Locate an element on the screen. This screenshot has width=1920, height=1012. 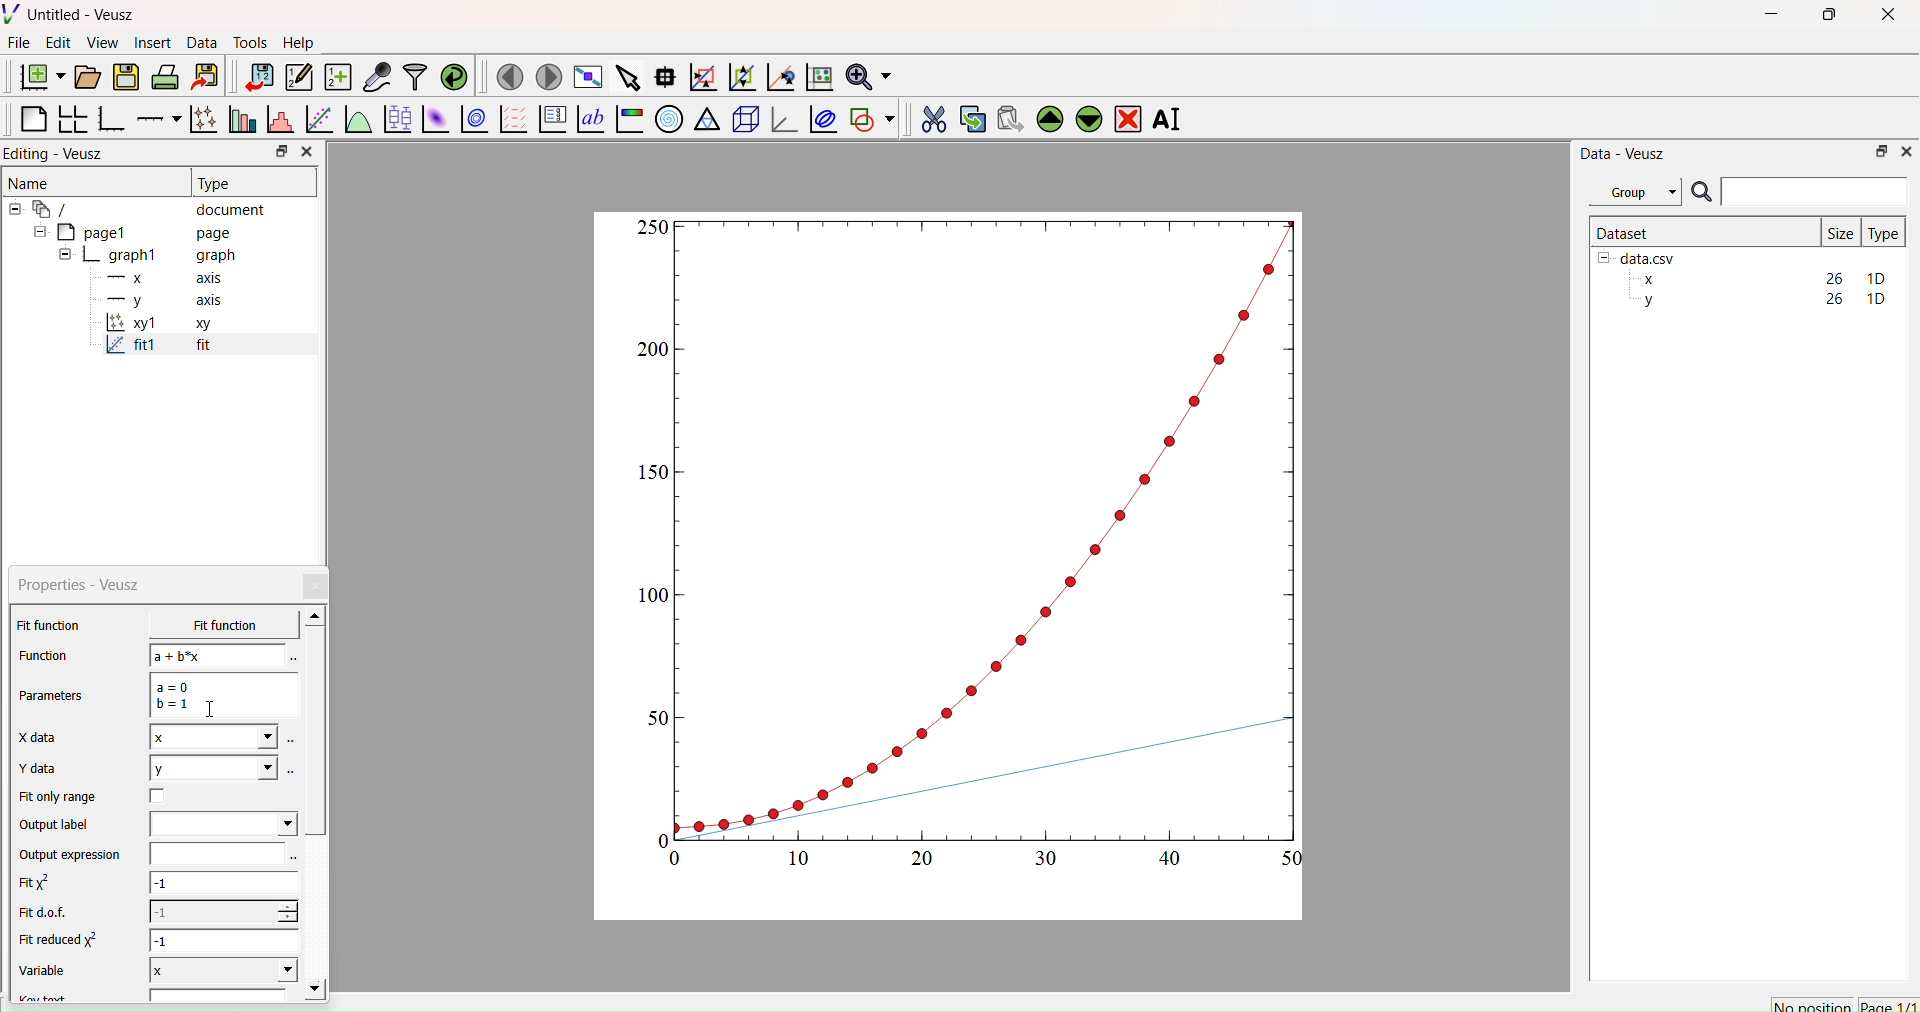
Variable is located at coordinates (52, 970).